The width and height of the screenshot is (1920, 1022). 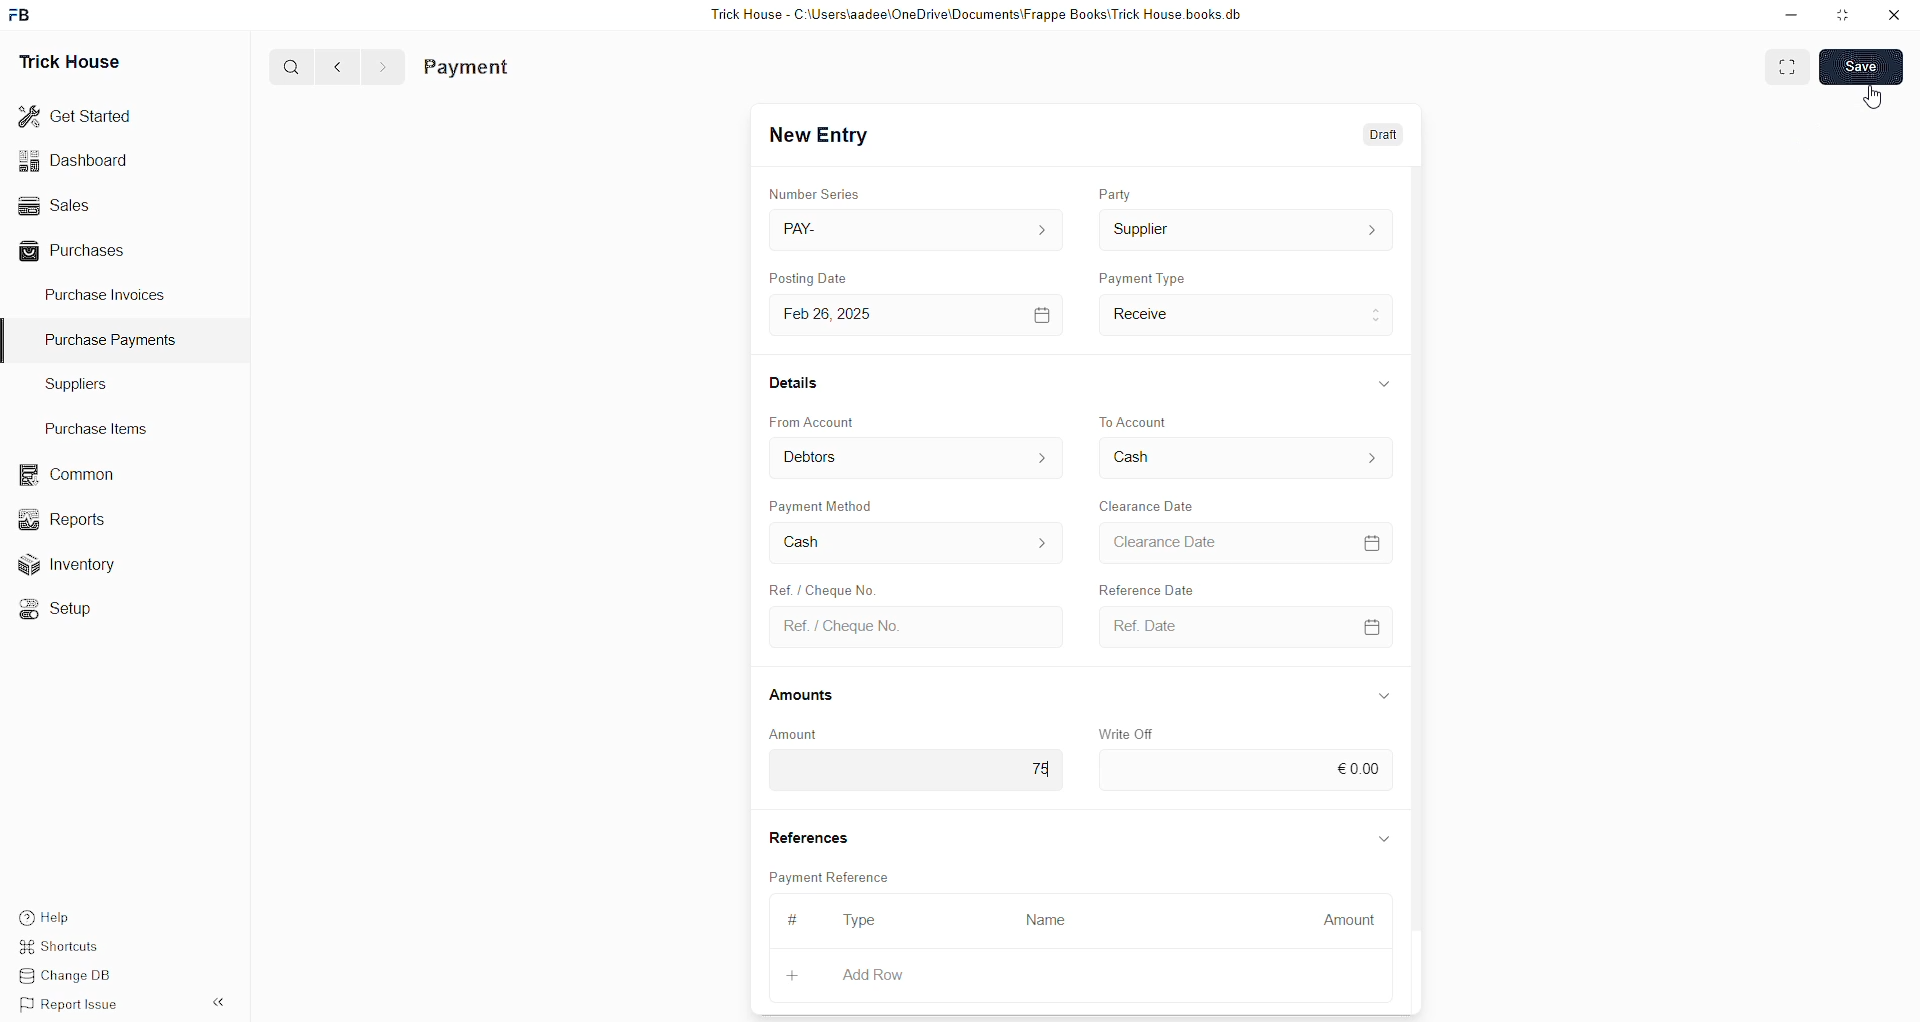 I want to click on expand, so click(x=1383, y=835).